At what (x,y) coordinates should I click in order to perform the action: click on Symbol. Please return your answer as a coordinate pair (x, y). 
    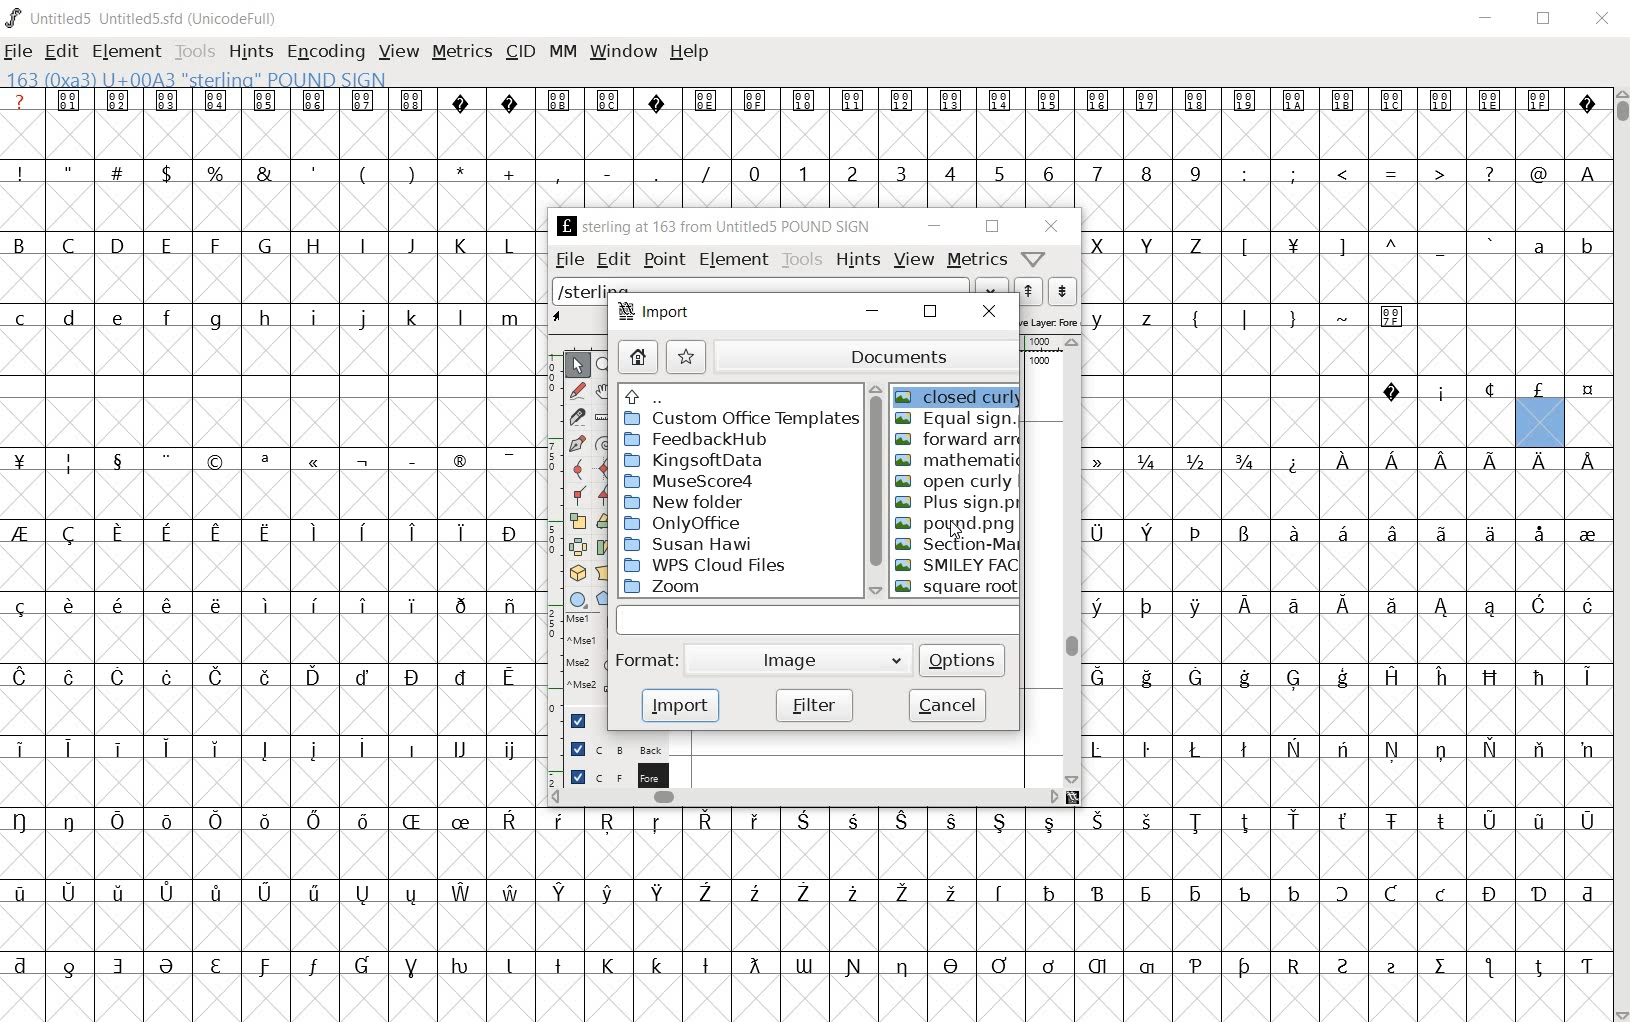
    Looking at the image, I should click on (853, 966).